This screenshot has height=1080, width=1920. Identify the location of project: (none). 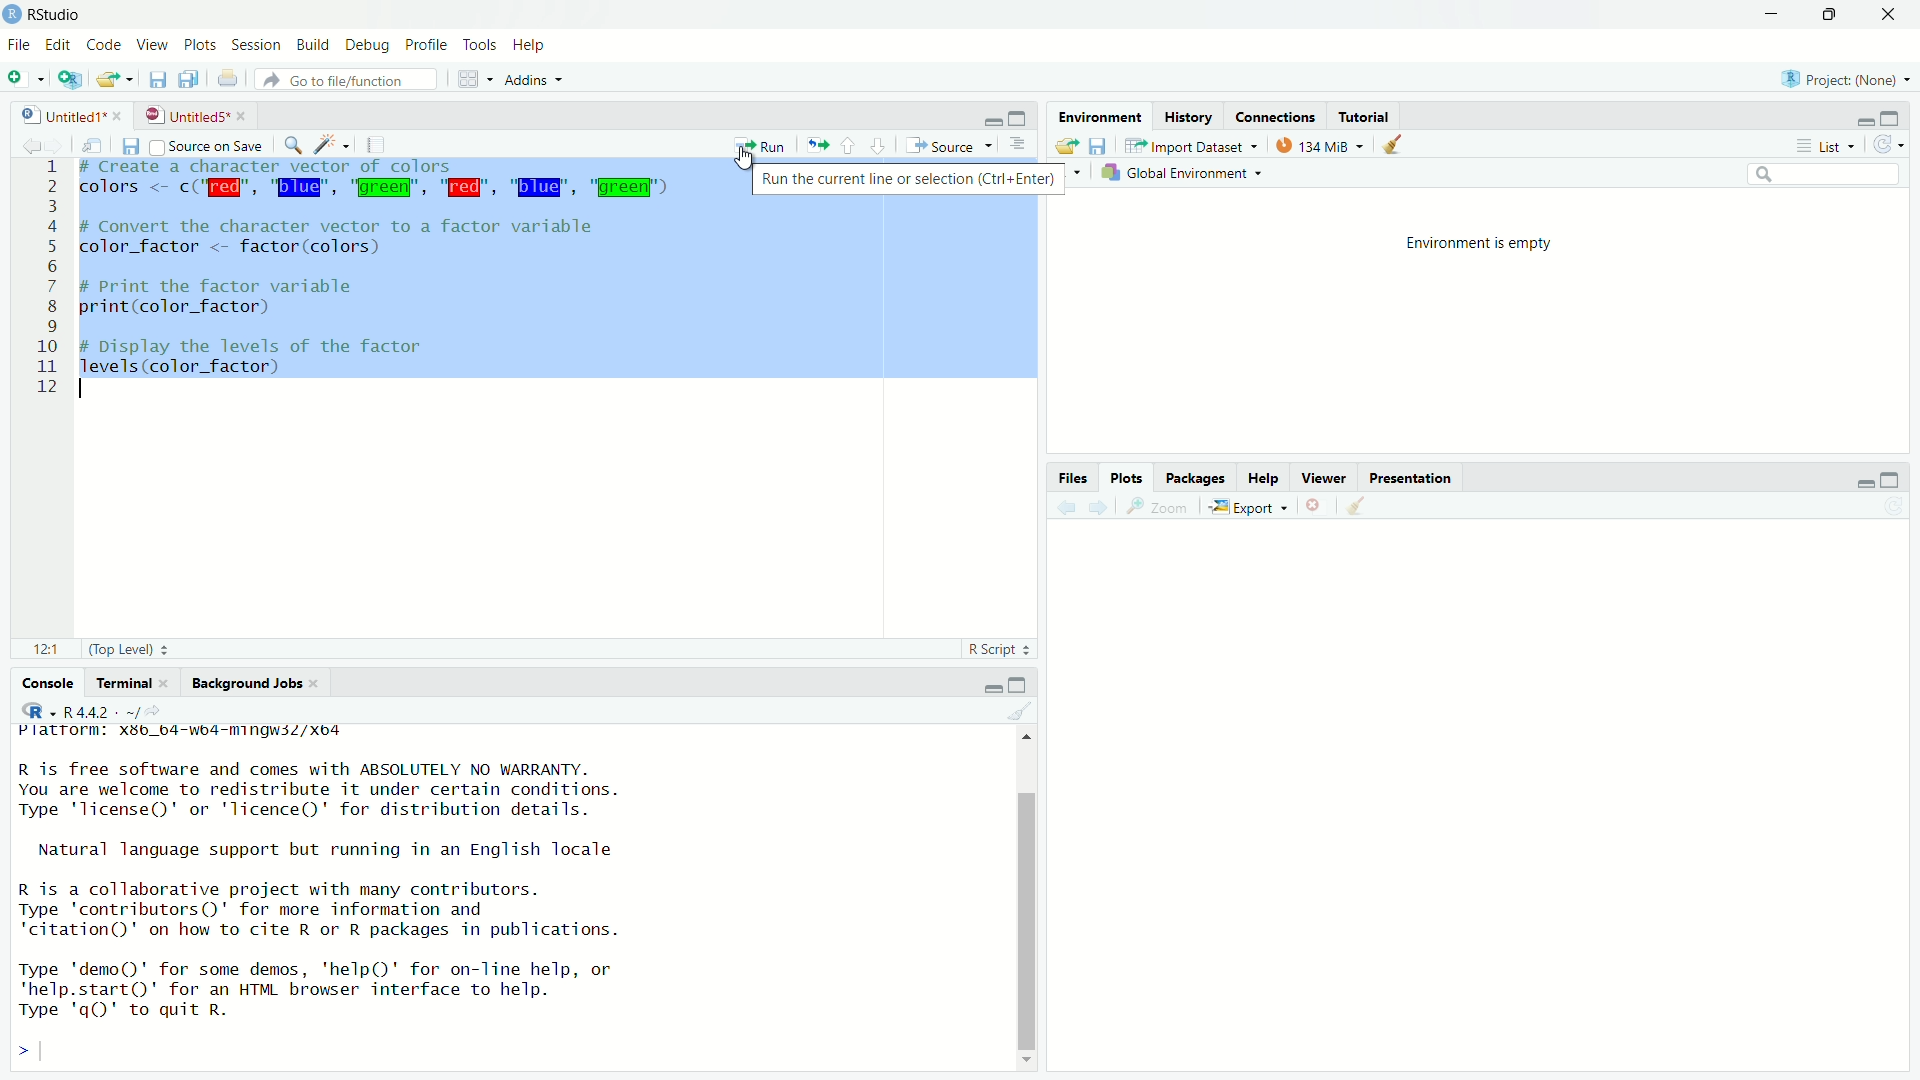
(1850, 80).